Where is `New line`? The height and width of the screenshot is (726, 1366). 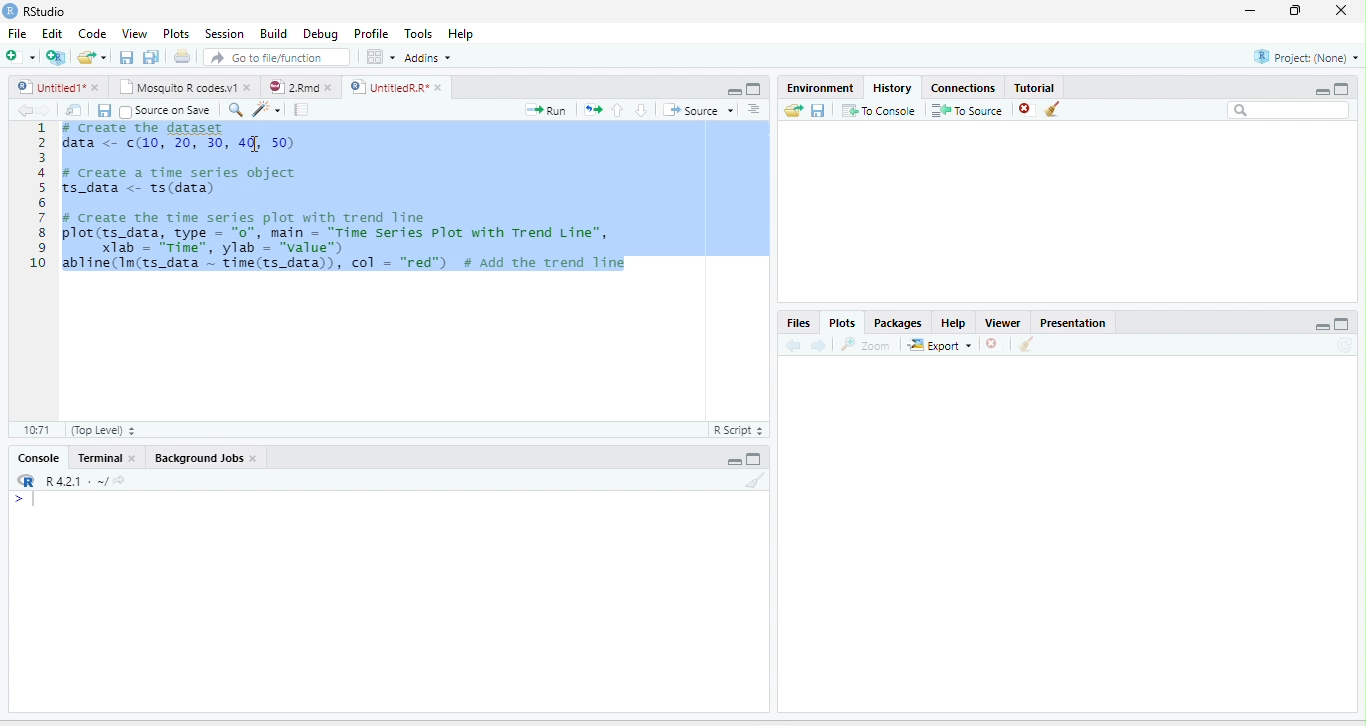
New line is located at coordinates (25, 500).